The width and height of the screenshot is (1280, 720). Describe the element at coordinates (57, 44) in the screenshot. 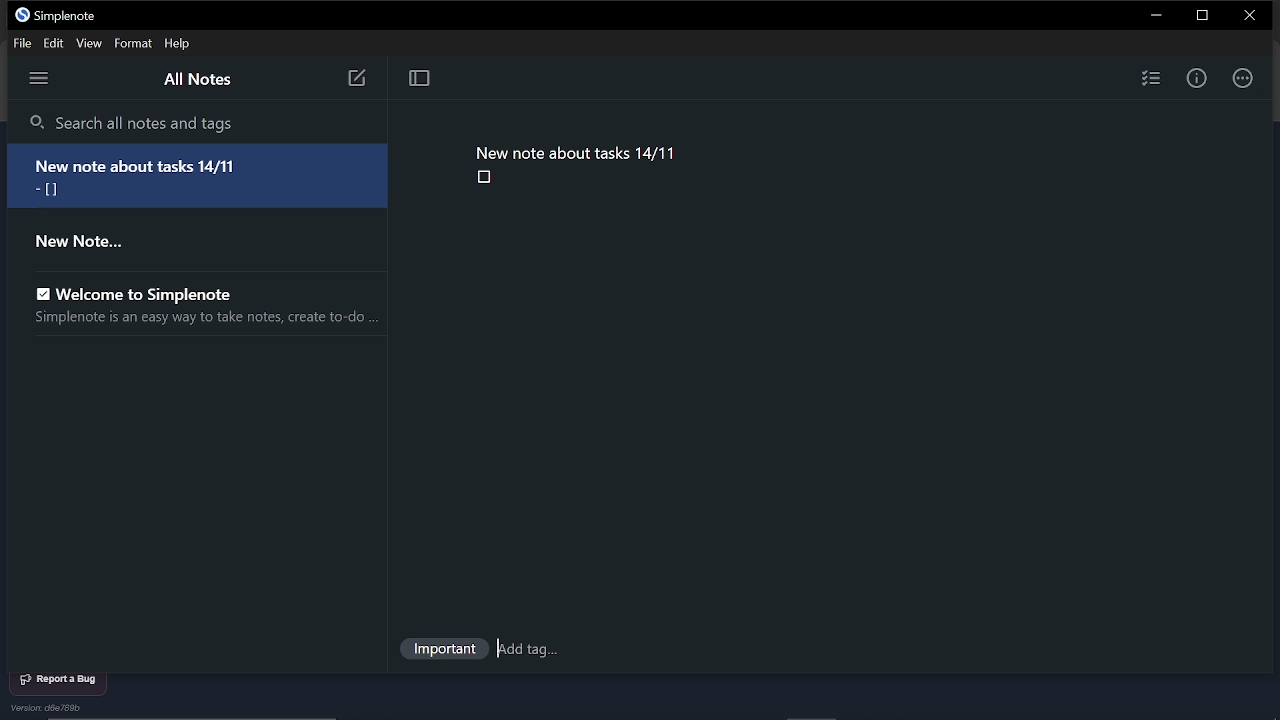

I see `Edit` at that location.